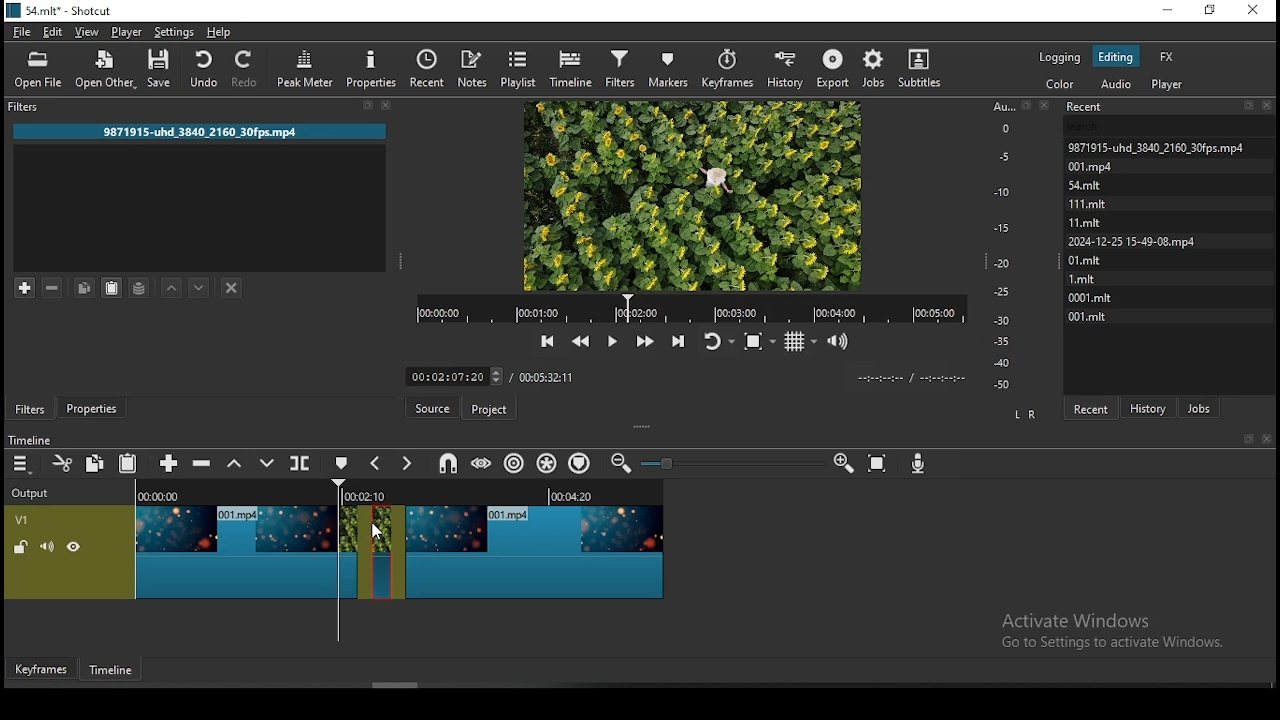 This screenshot has height=720, width=1280. Describe the element at coordinates (482, 461) in the screenshot. I see `scrub while dragging` at that location.